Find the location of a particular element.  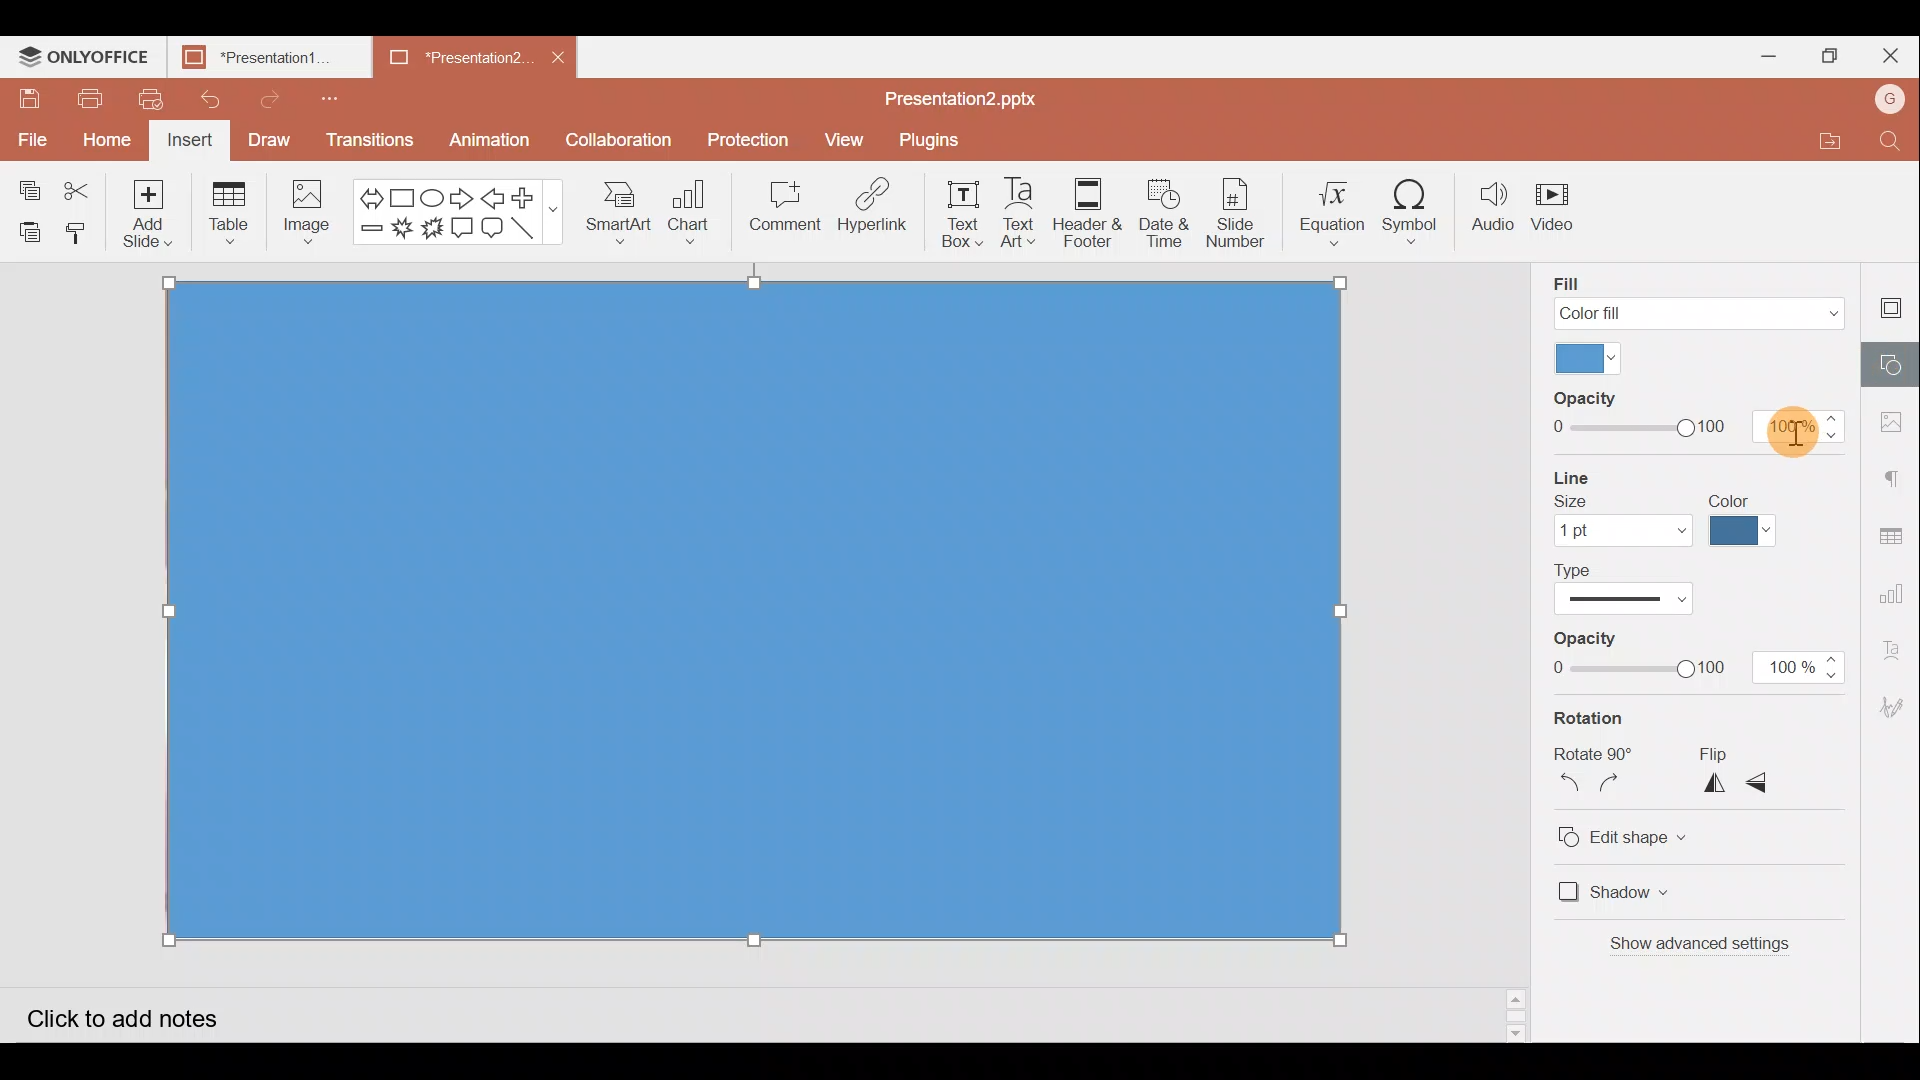

Print file is located at coordinates (82, 100).